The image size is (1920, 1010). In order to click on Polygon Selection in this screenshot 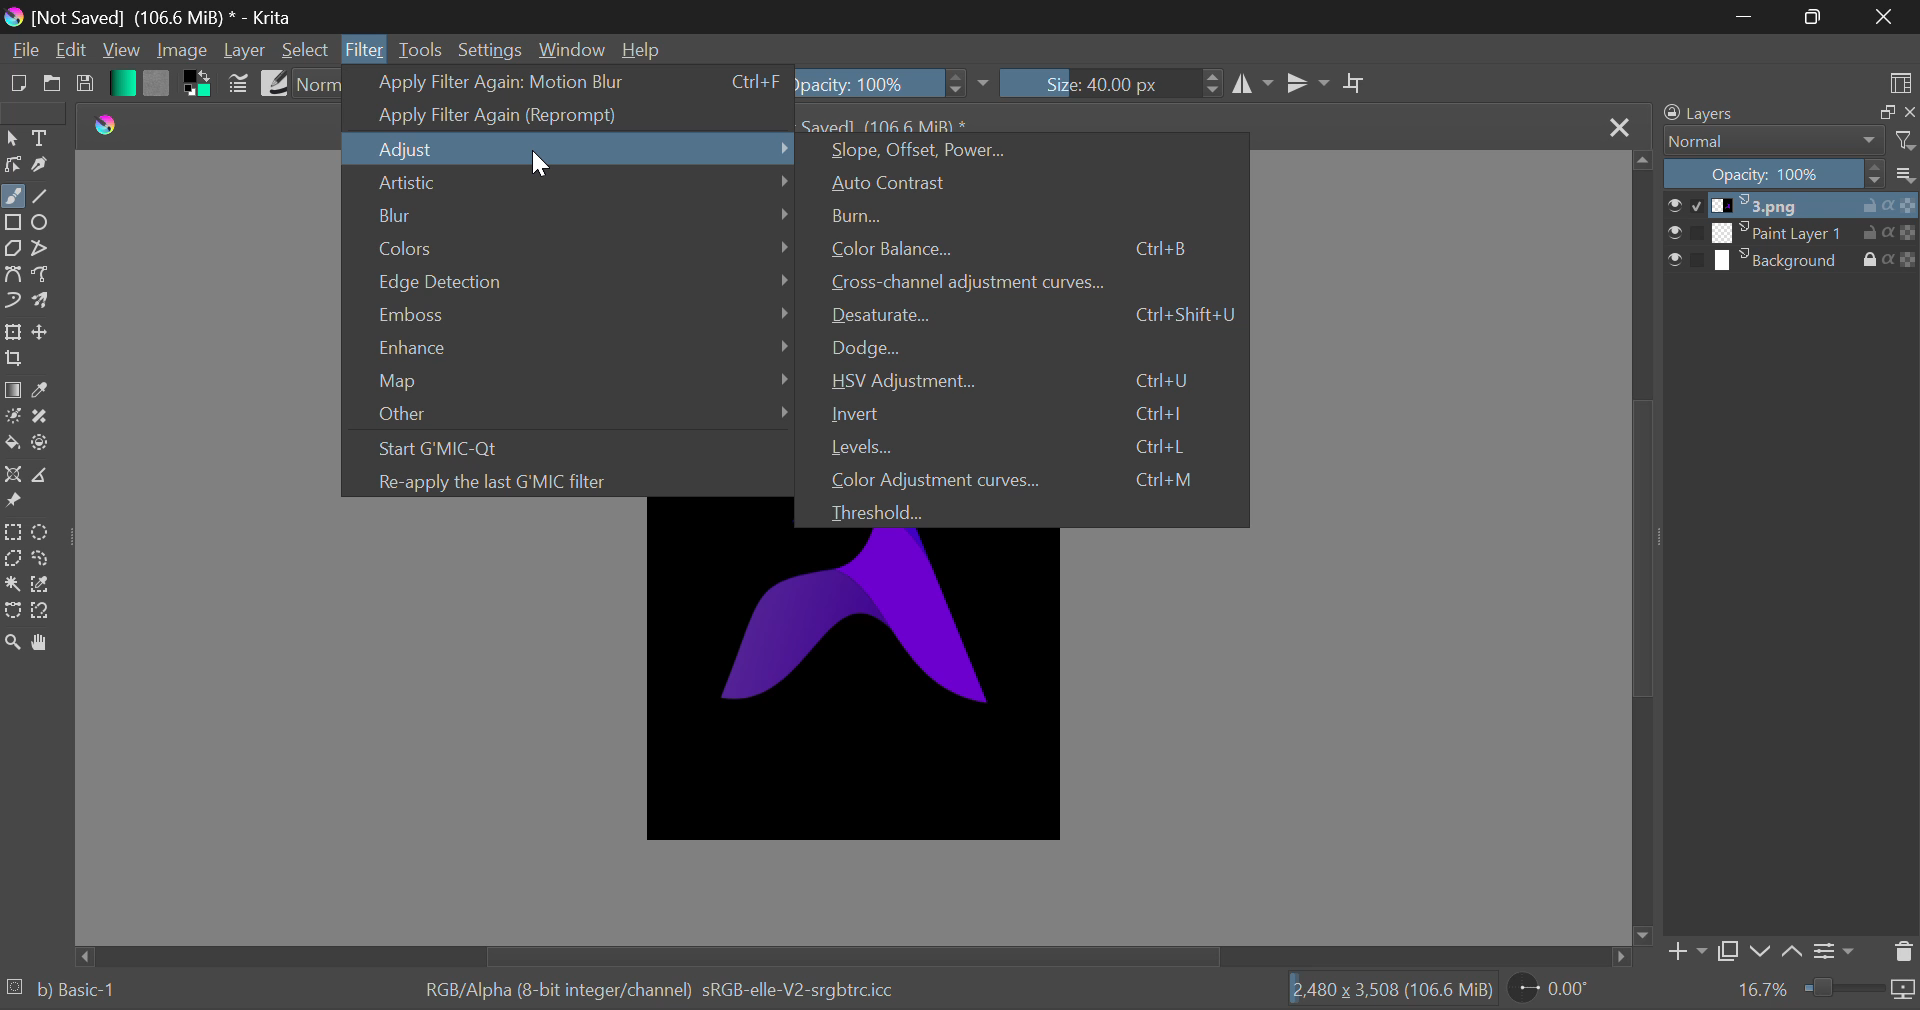, I will do `click(13, 560)`.